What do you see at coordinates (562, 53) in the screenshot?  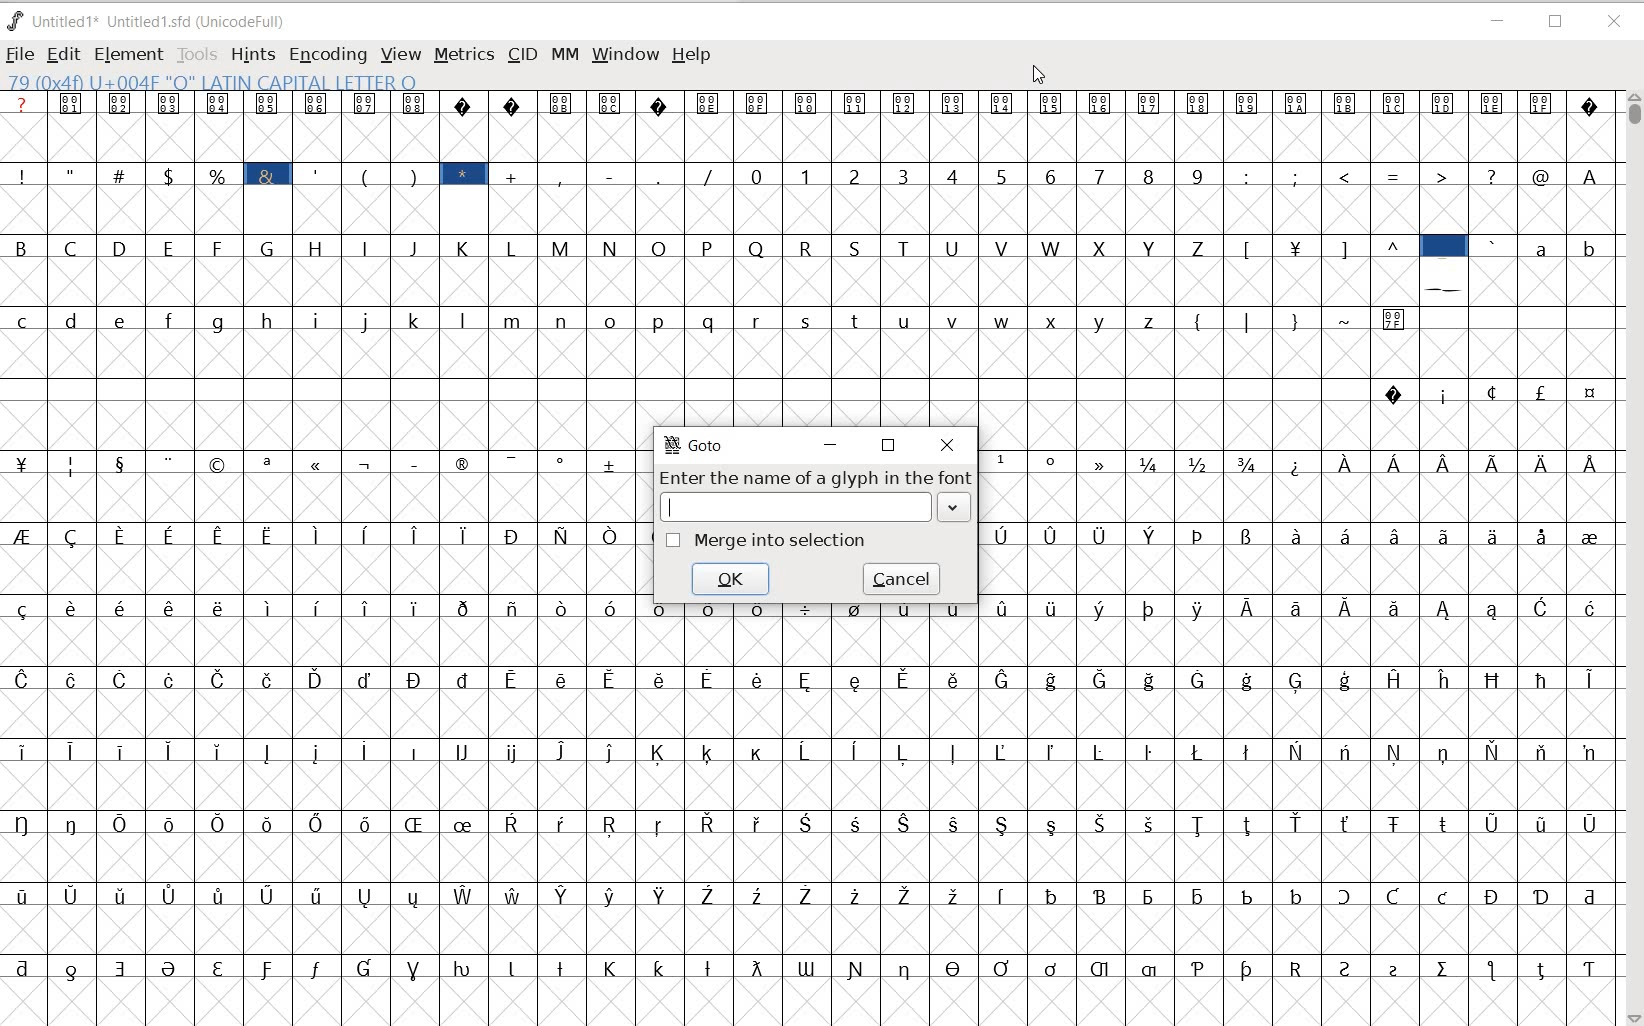 I see `MM` at bounding box center [562, 53].